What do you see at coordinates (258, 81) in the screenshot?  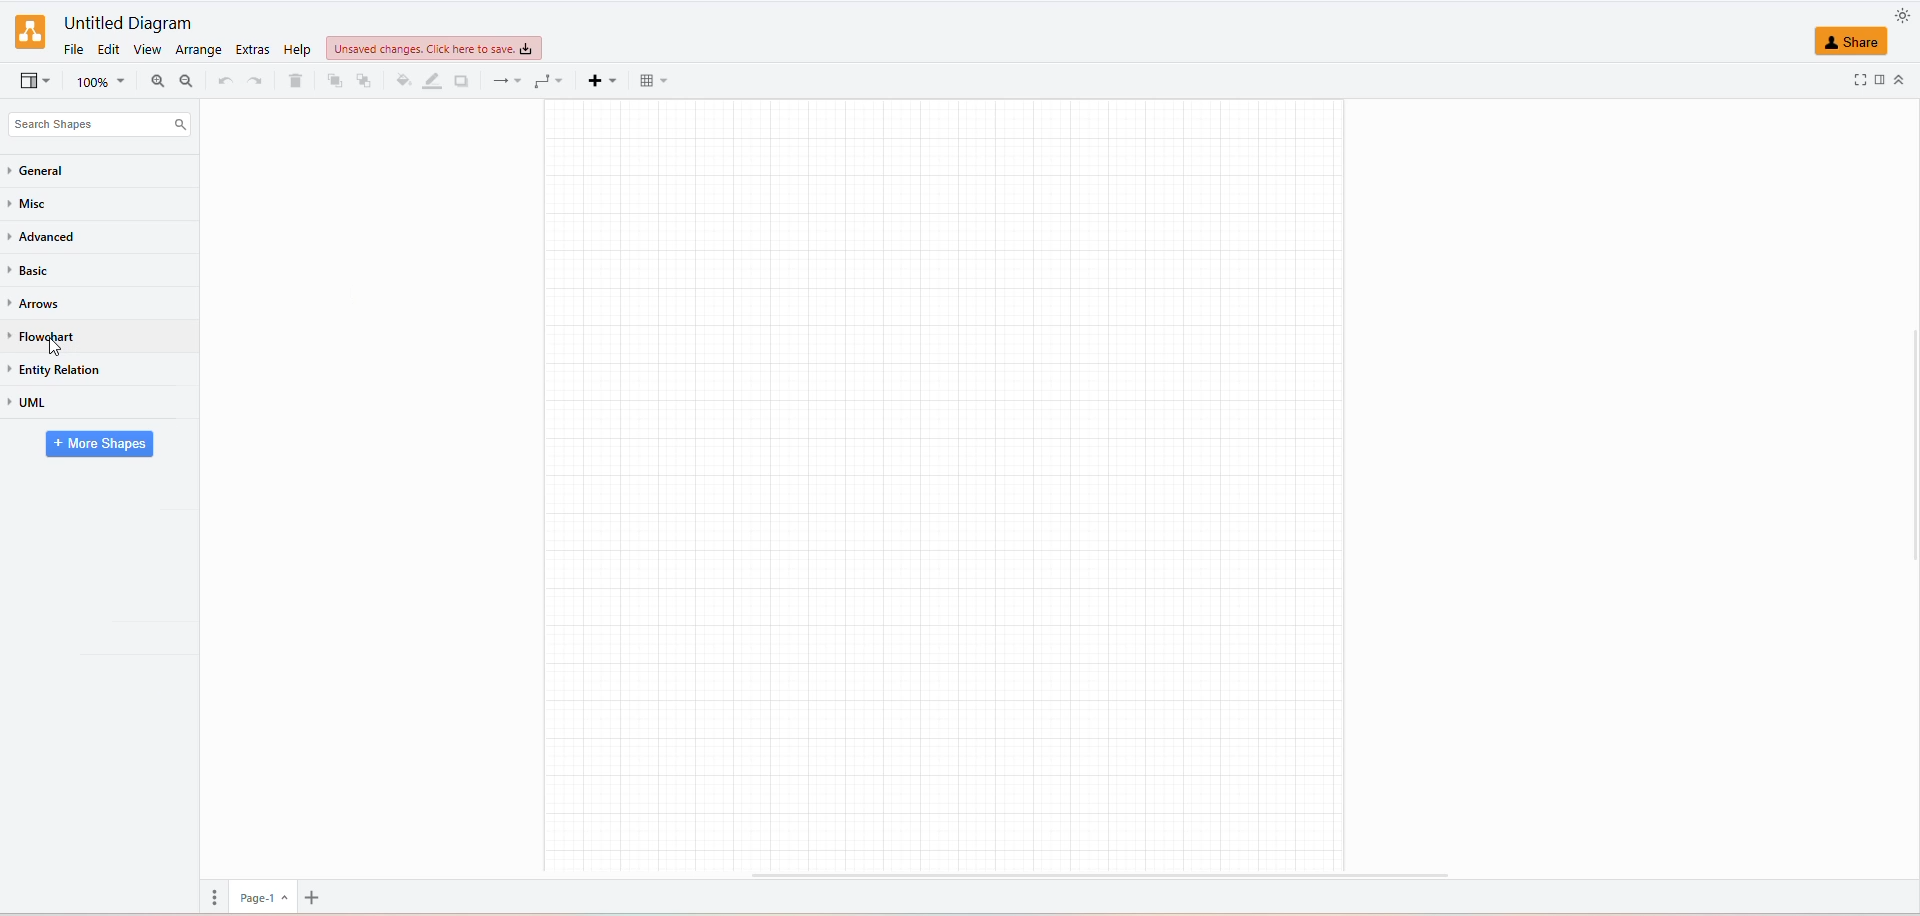 I see `UNDO` at bounding box center [258, 81].